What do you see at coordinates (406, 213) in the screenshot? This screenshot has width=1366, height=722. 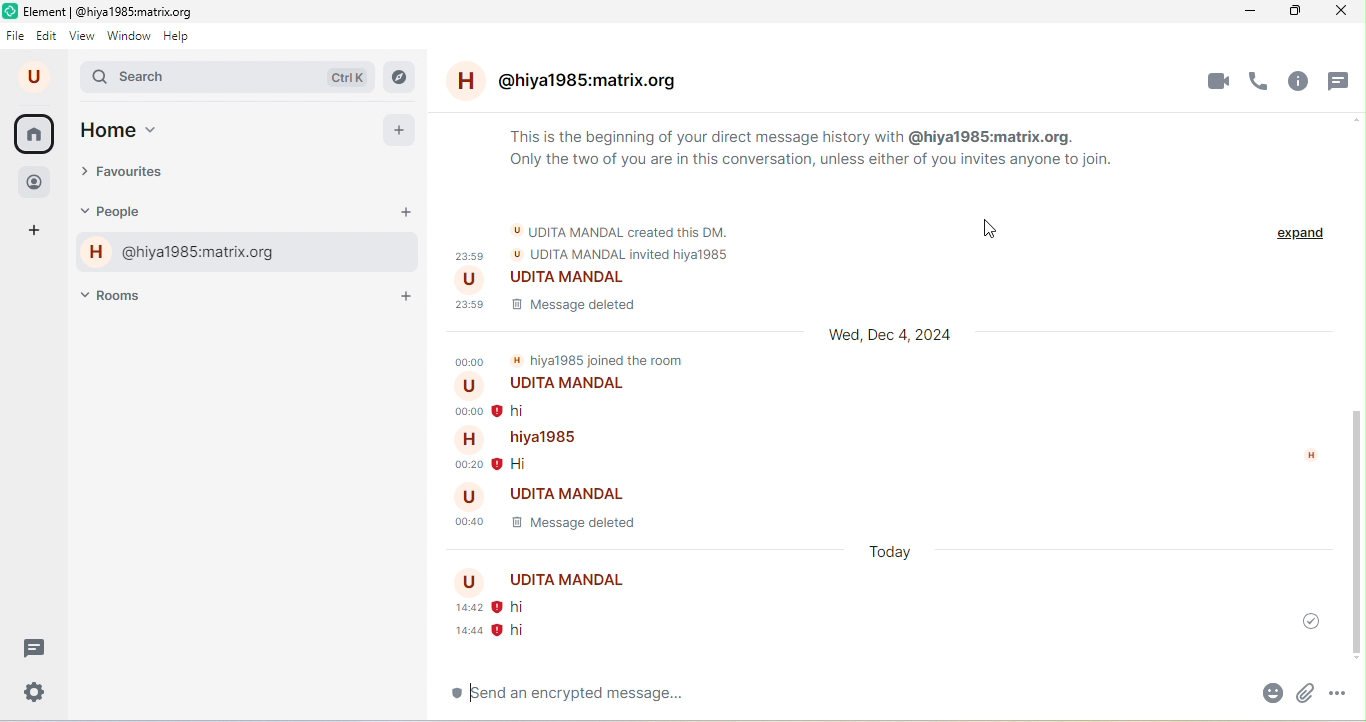 I see `start a chat` at bounding box center [406, 213].